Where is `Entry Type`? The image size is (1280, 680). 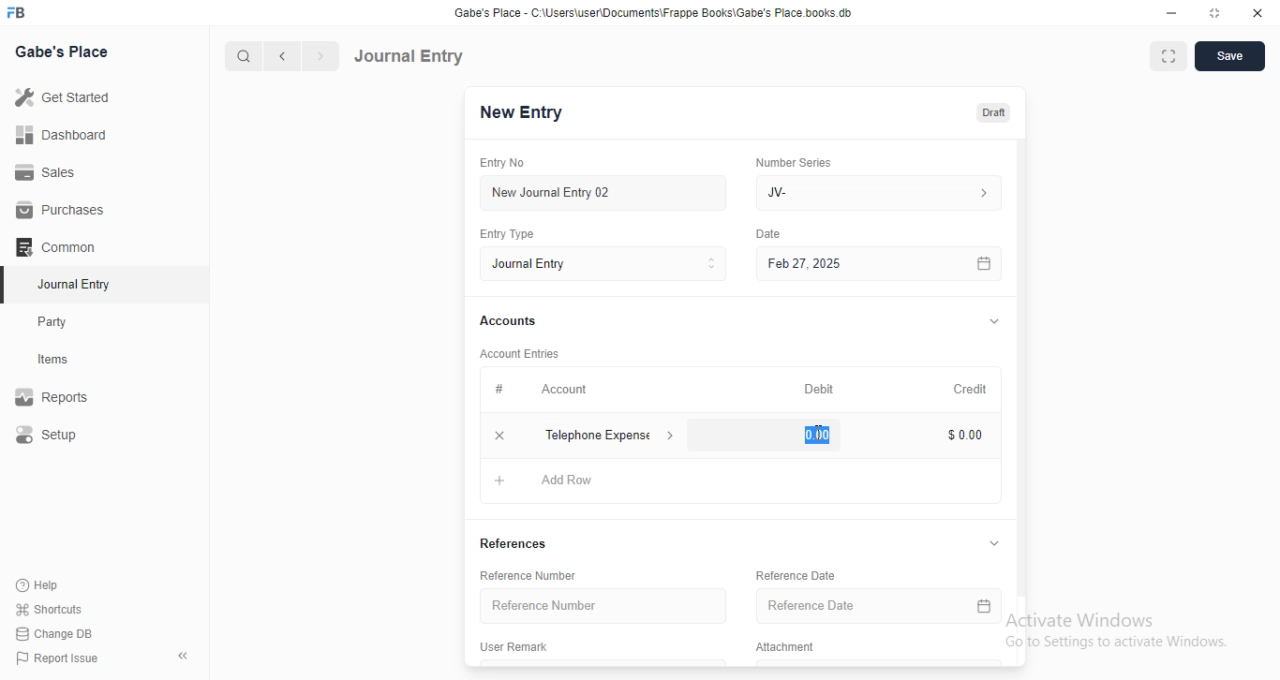 Entry Type is located at coordinates (507, 235).